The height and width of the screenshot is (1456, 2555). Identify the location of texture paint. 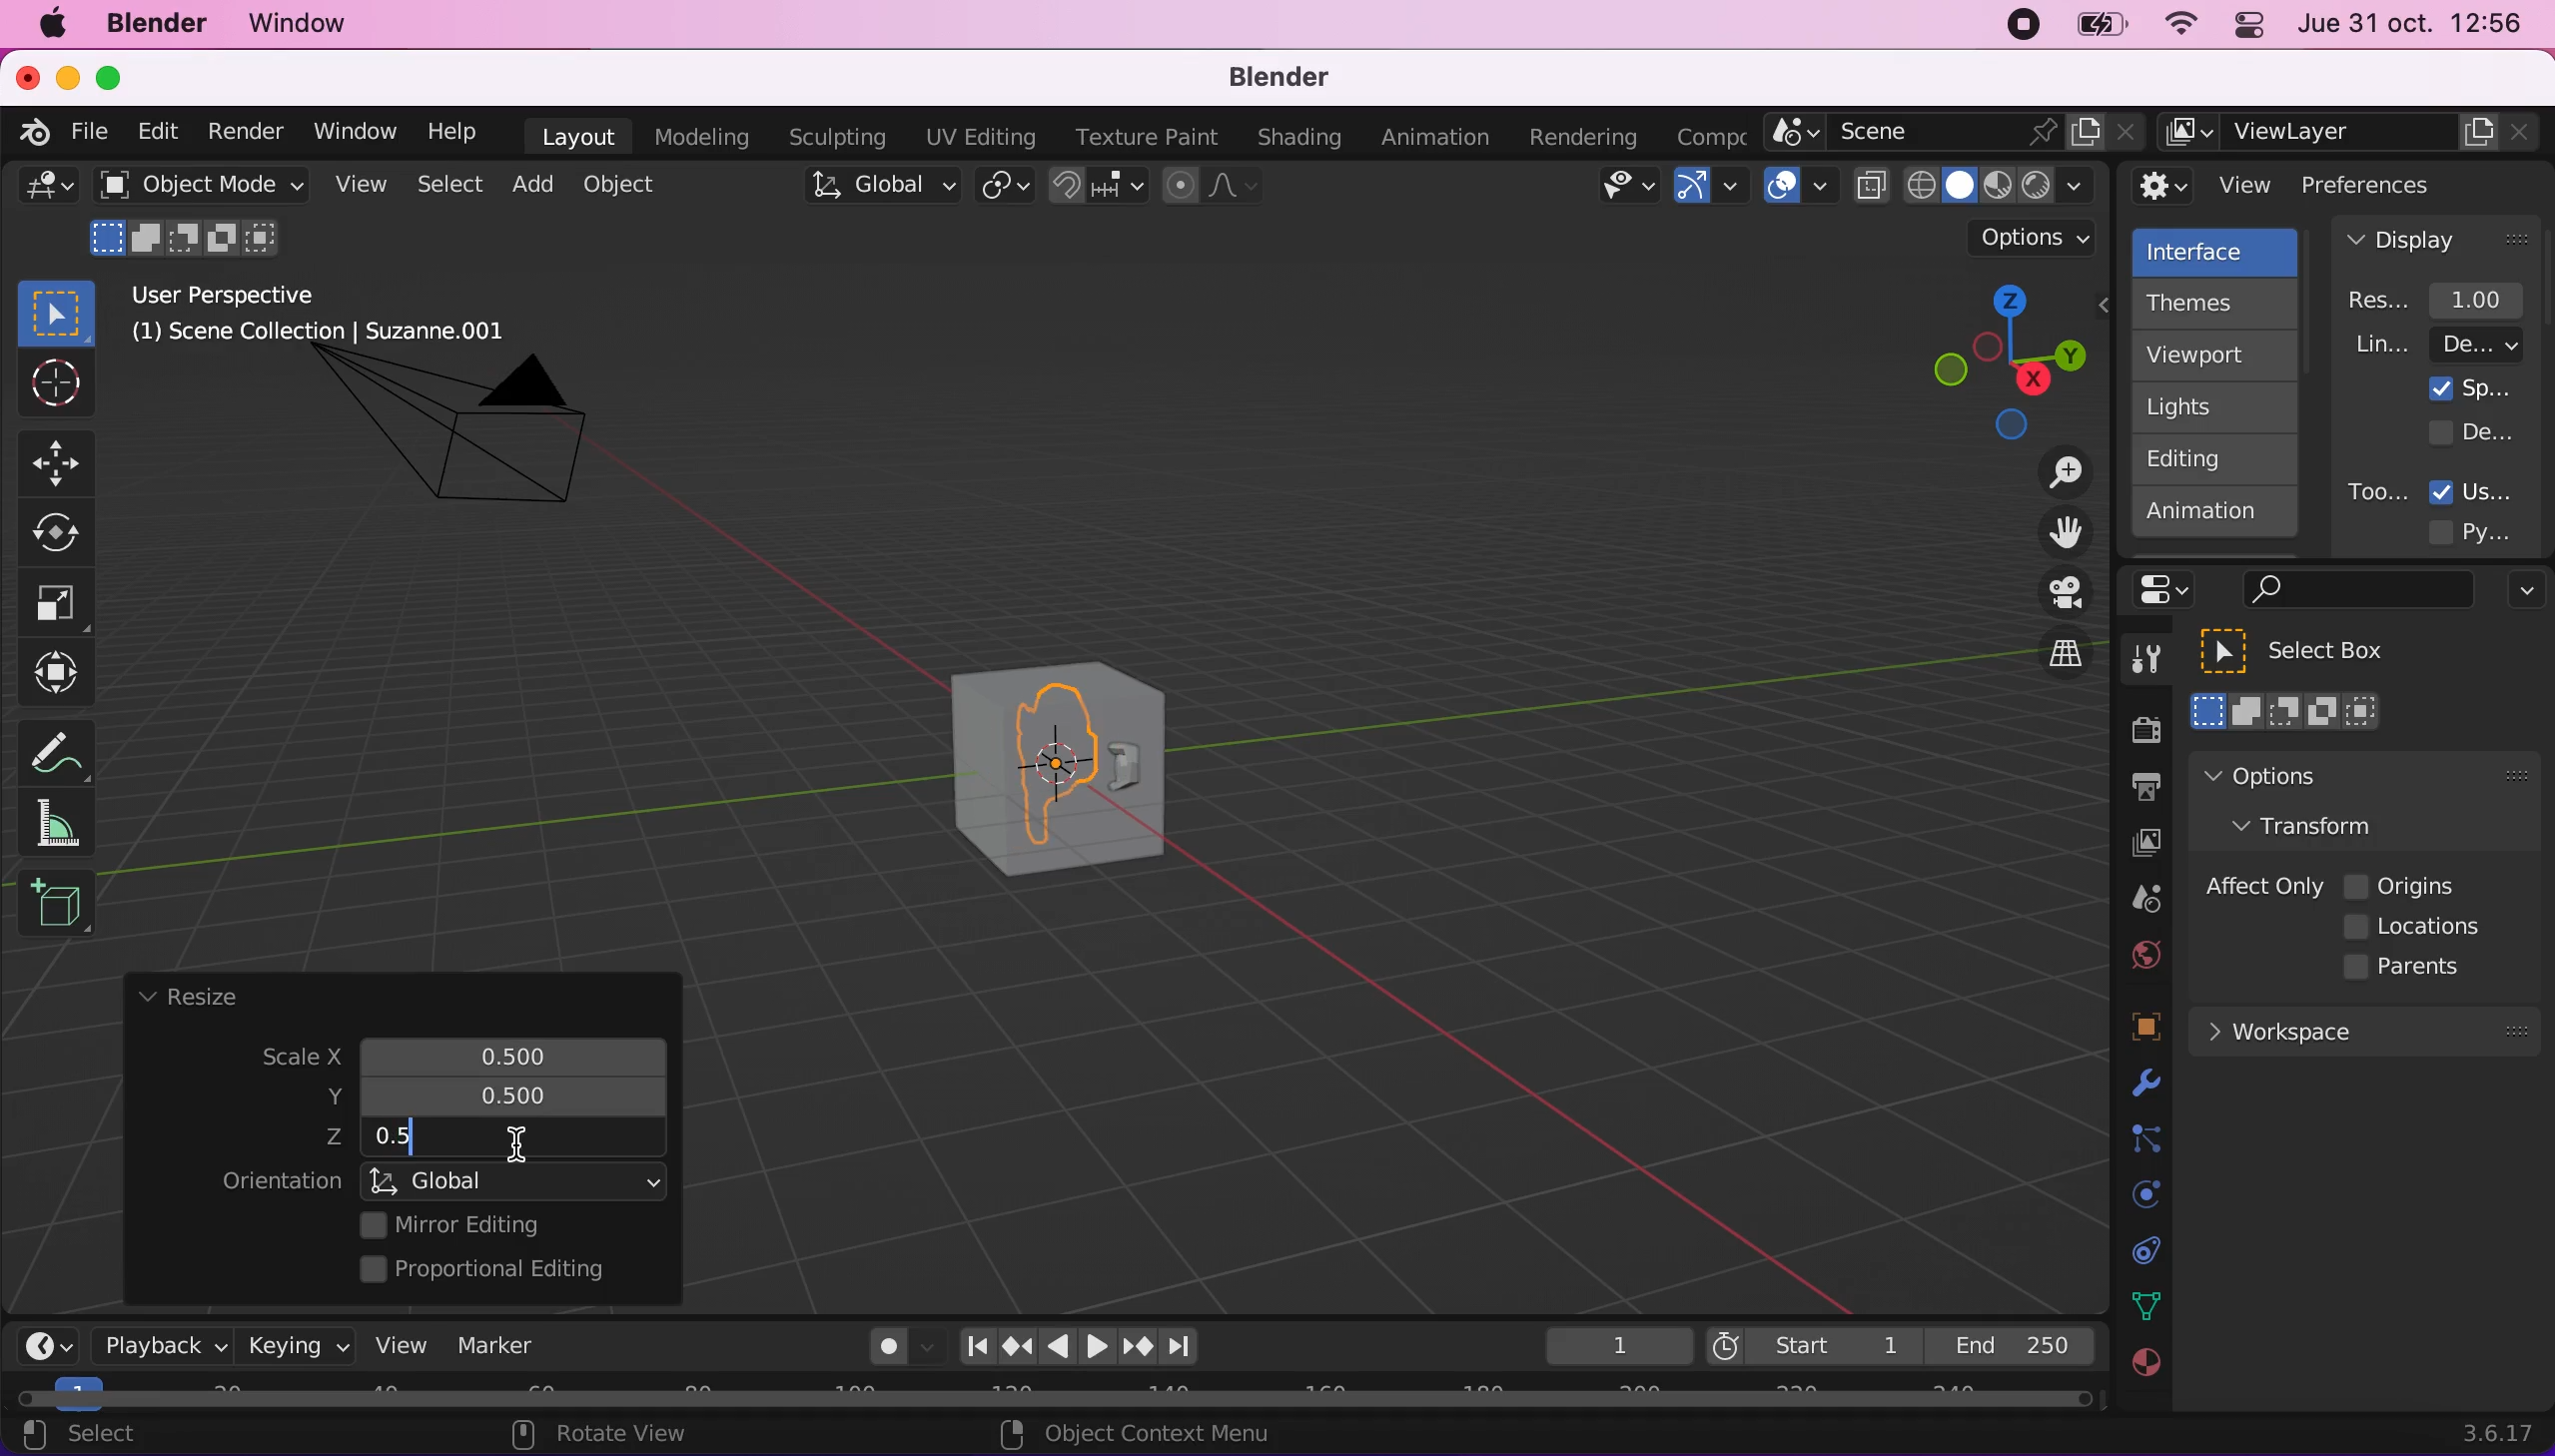
(1142, 136).